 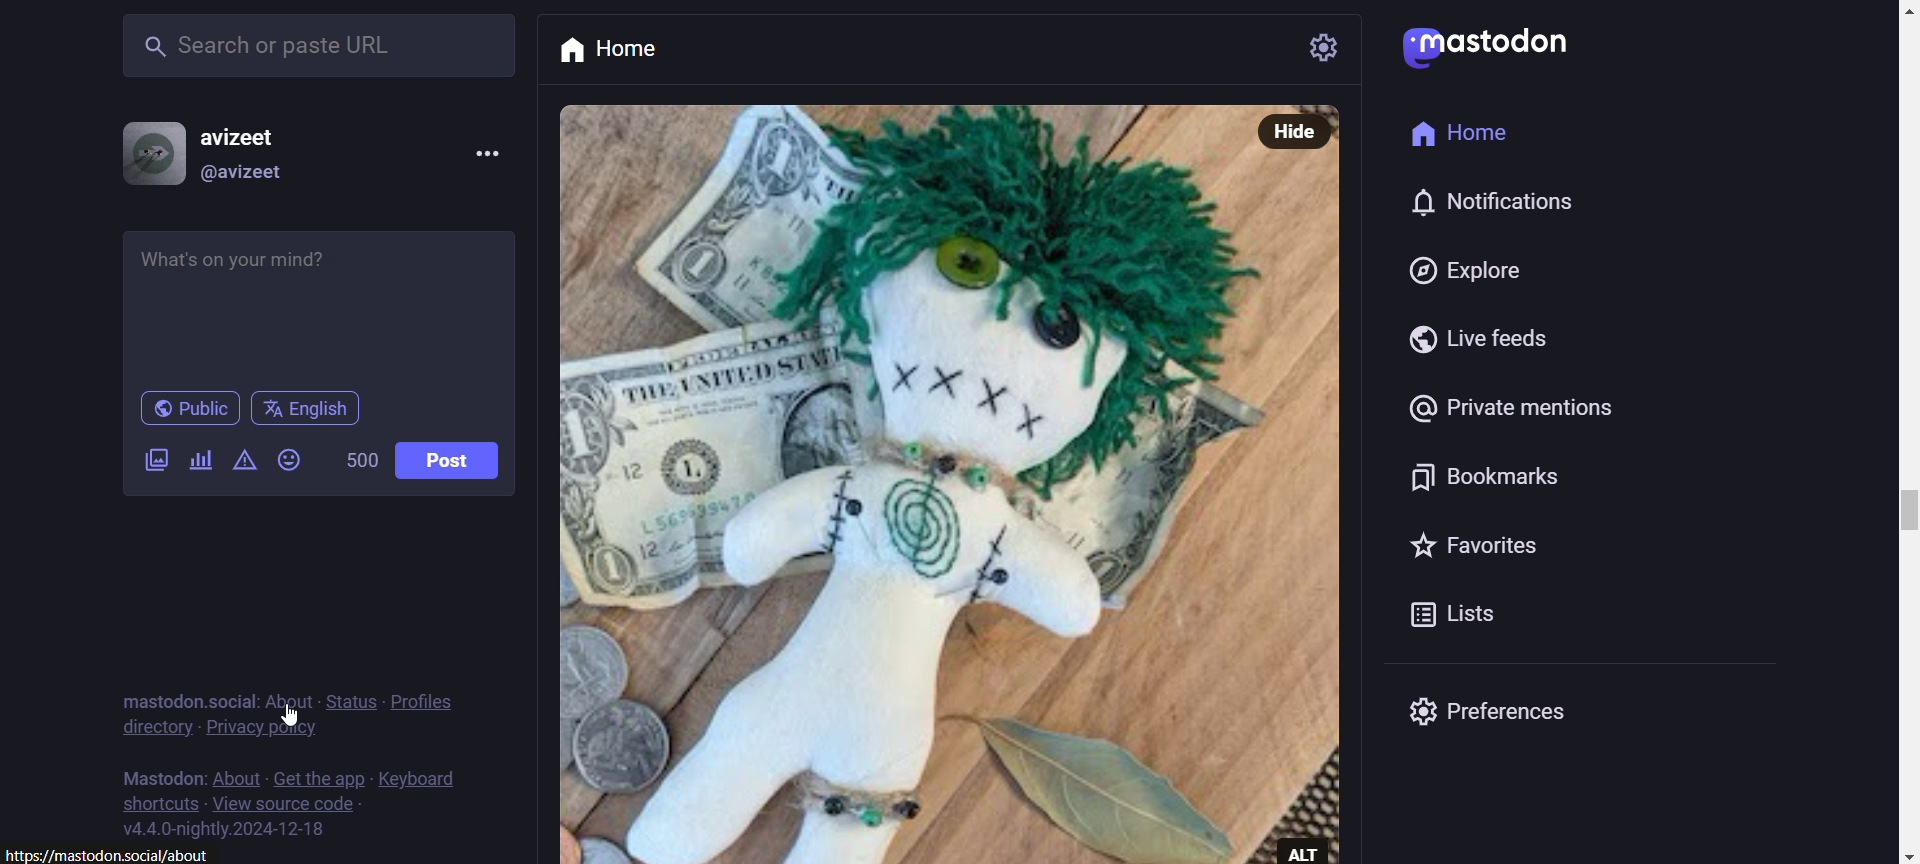 I want to click on add a image, so click(x=158, y=465).